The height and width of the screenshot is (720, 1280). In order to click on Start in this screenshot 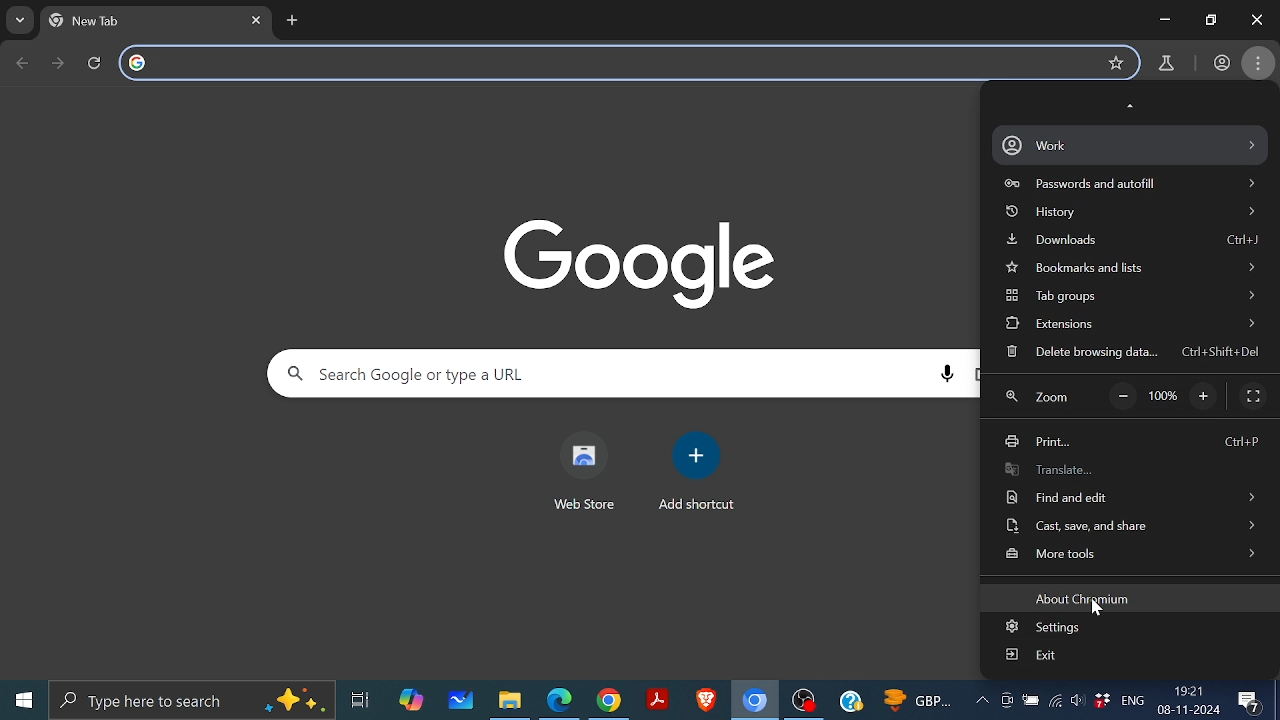, I will do `click(23, 699)`.